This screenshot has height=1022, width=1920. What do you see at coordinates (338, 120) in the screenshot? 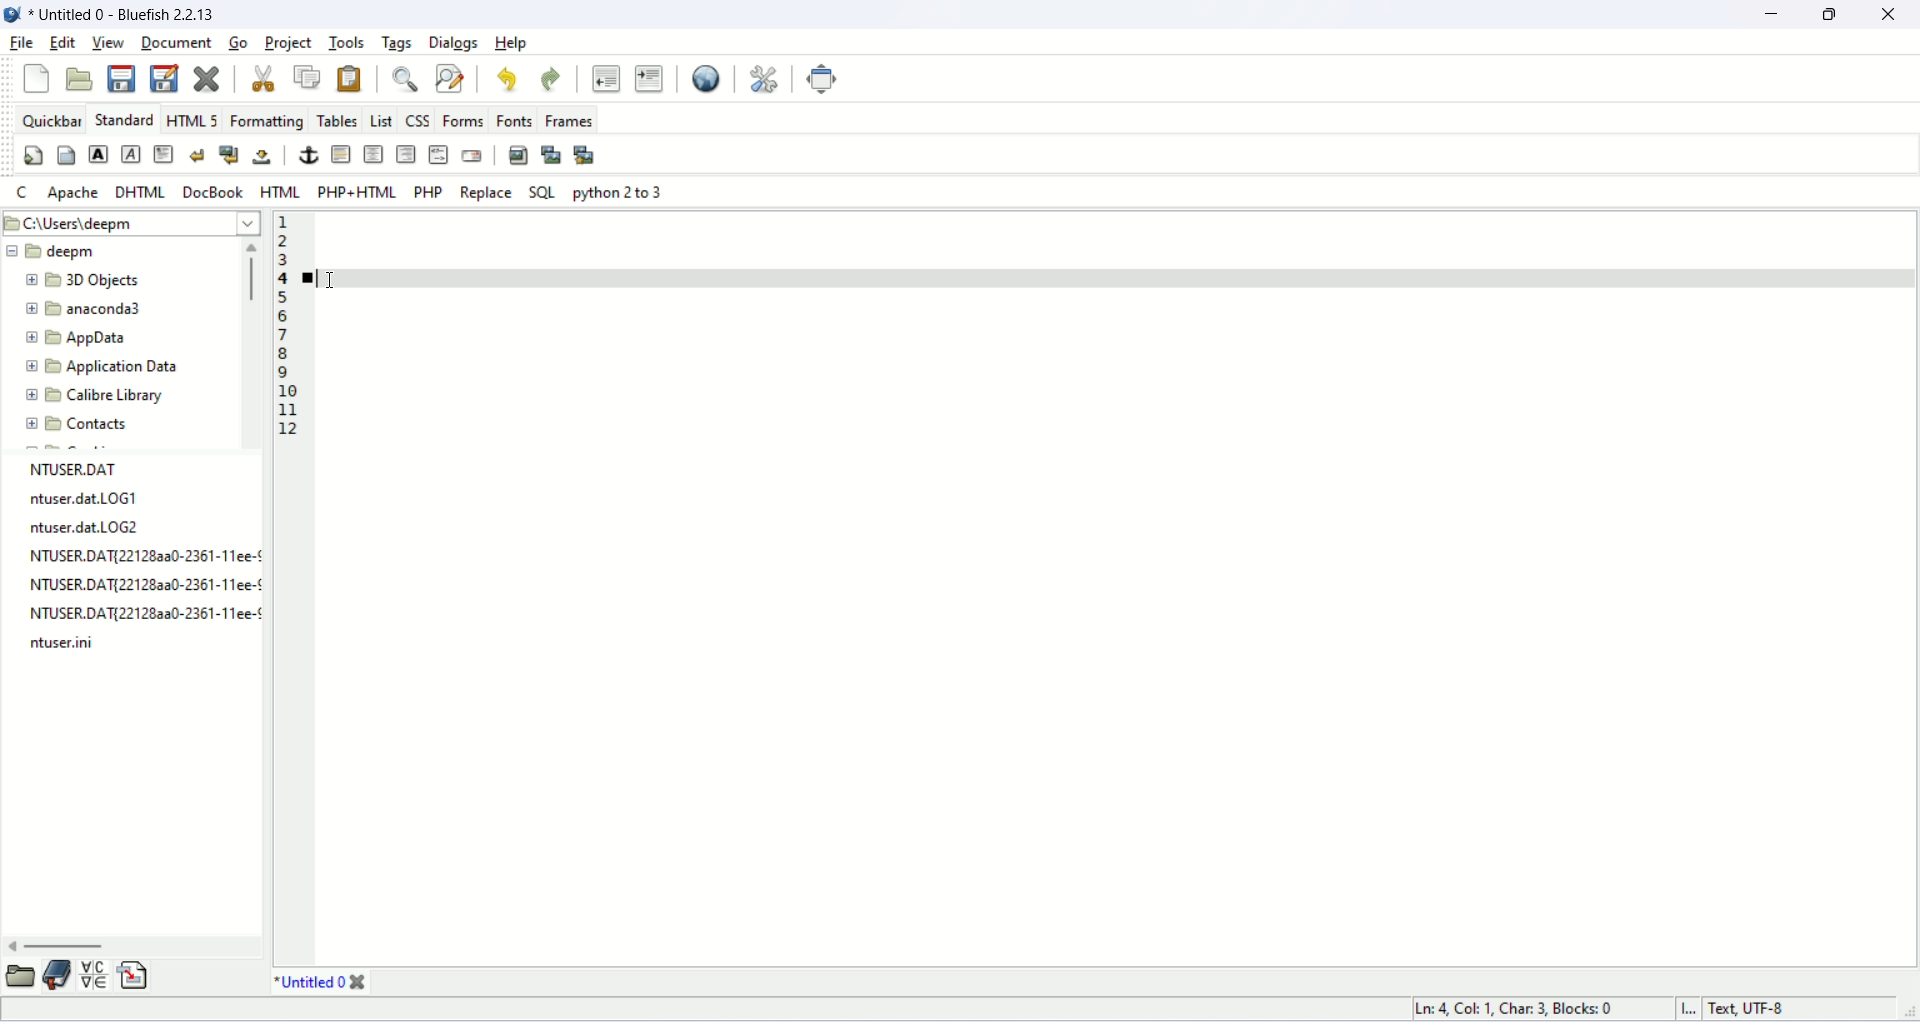
I see `tables` at bounding box center [338, 120].